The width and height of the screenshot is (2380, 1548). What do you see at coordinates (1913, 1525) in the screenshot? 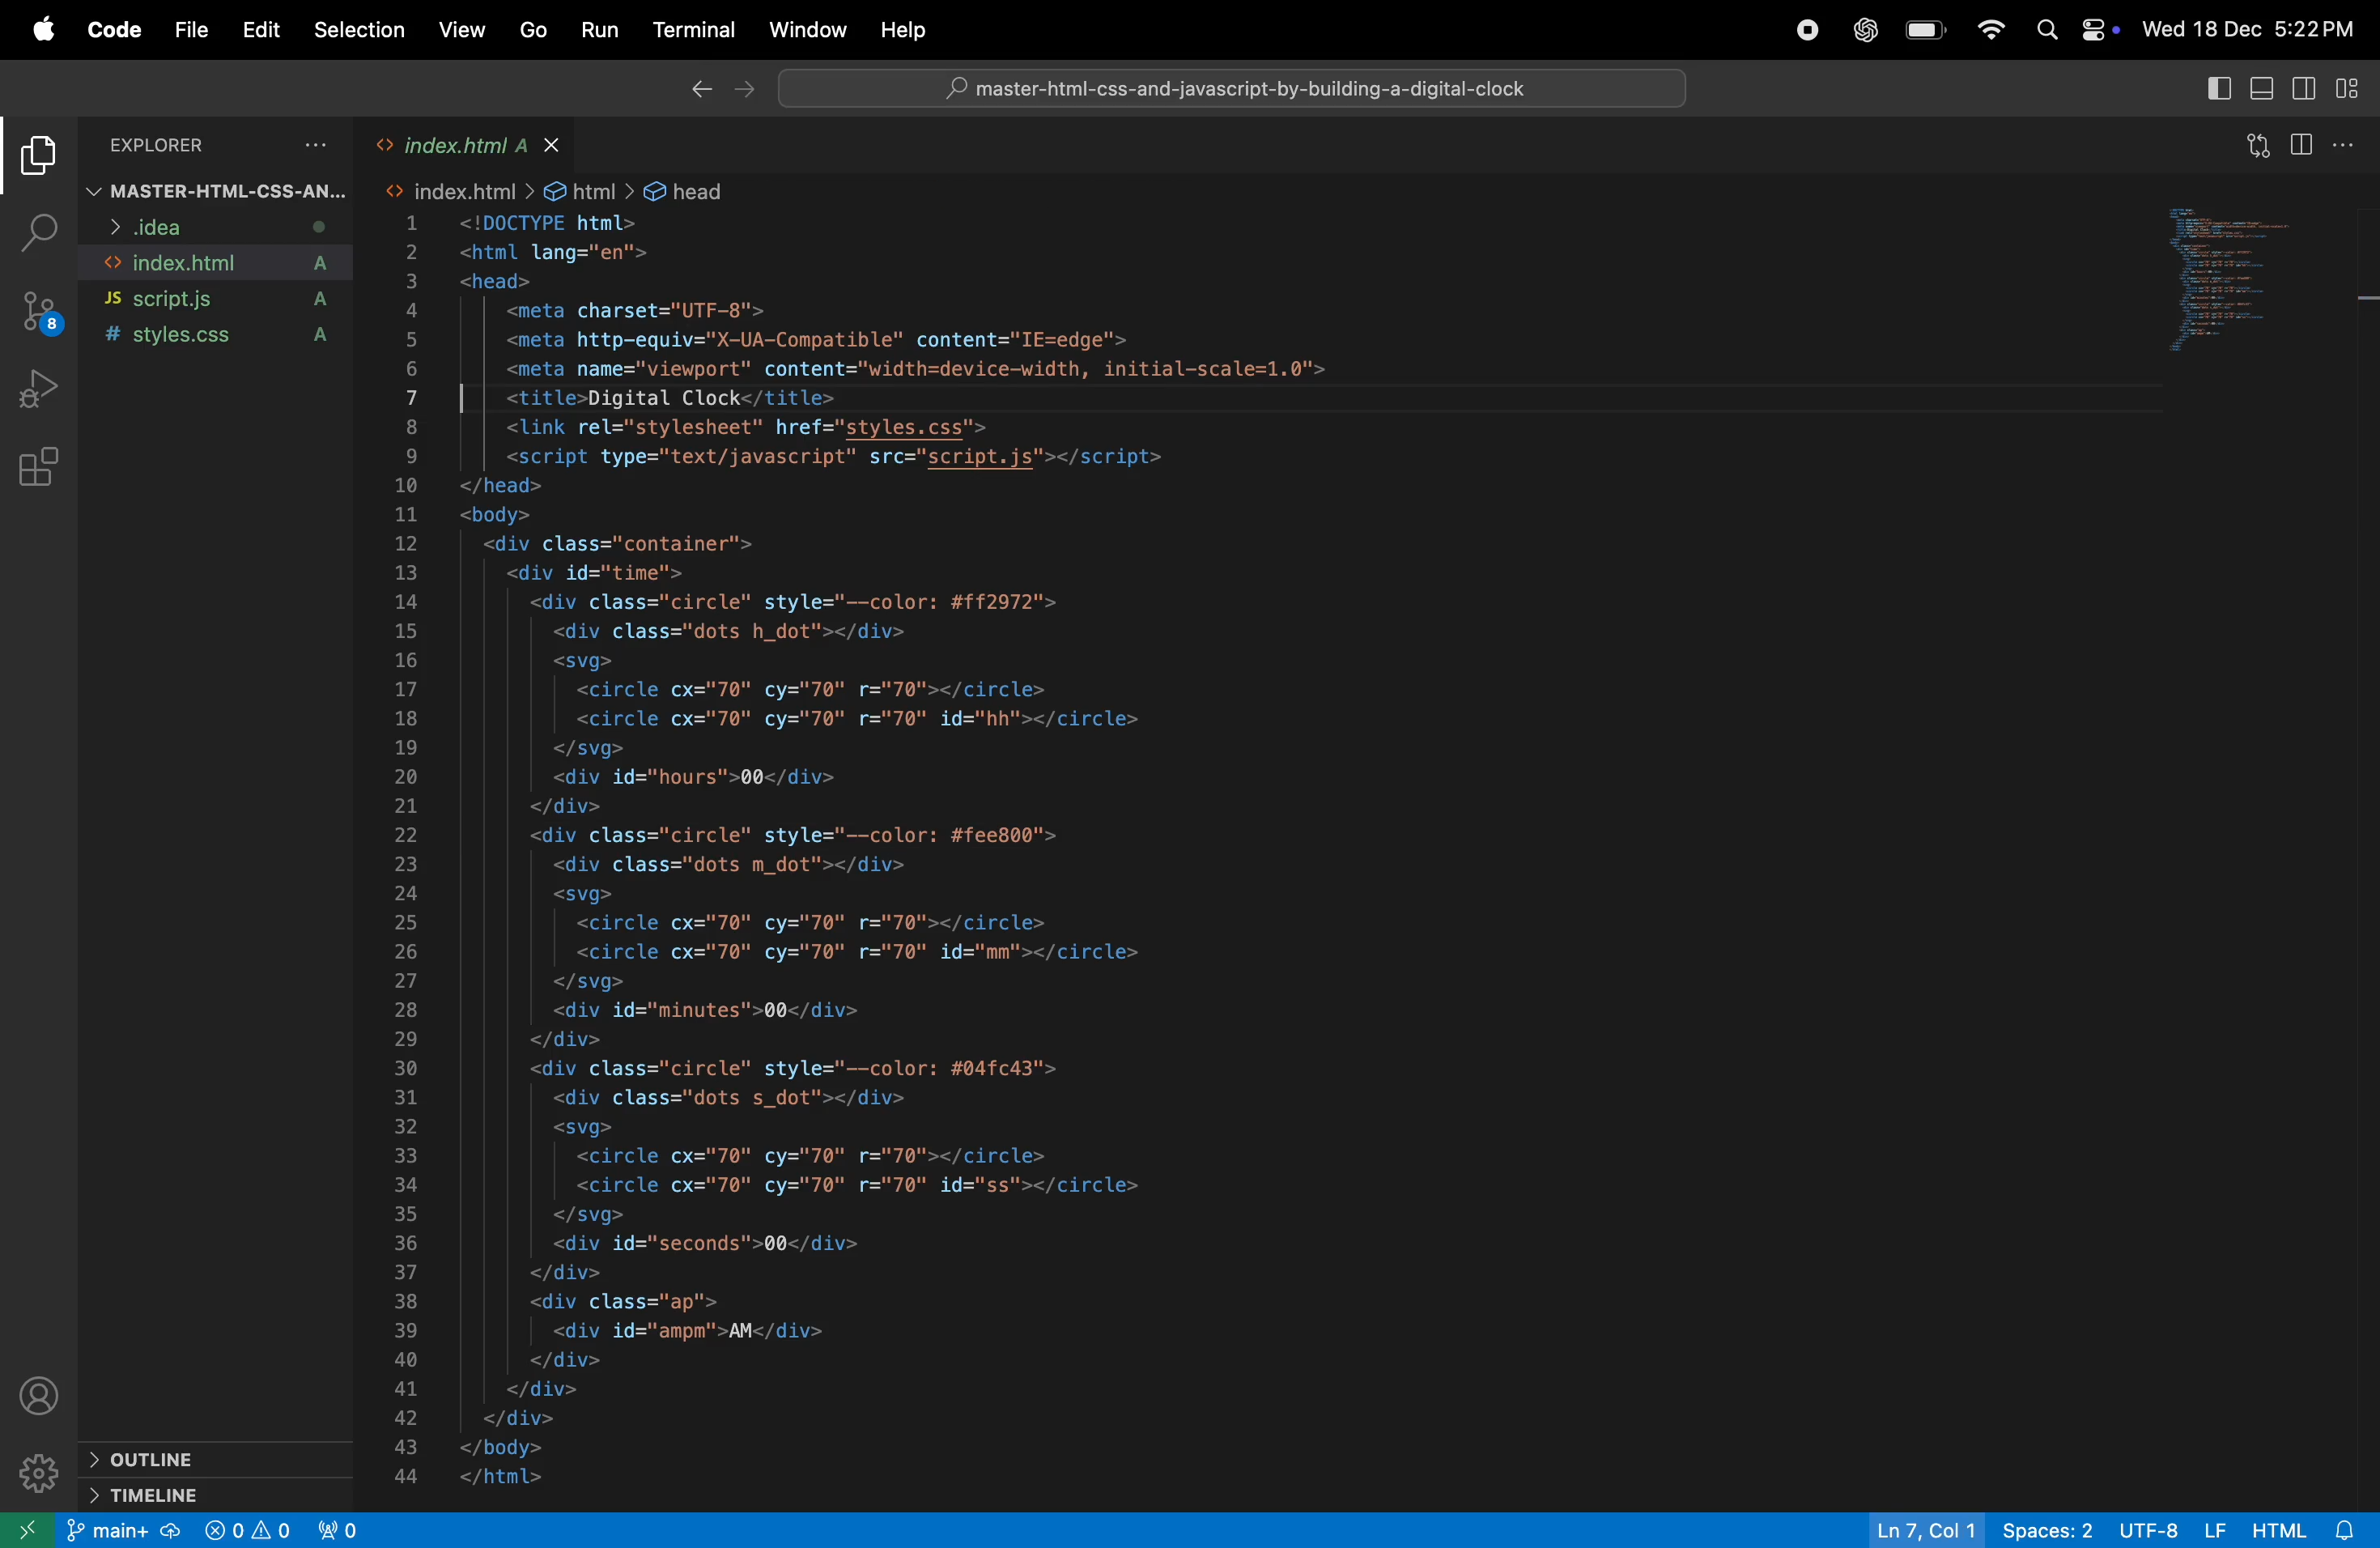
I see `ln col` at bounding box center [1913, 1525].